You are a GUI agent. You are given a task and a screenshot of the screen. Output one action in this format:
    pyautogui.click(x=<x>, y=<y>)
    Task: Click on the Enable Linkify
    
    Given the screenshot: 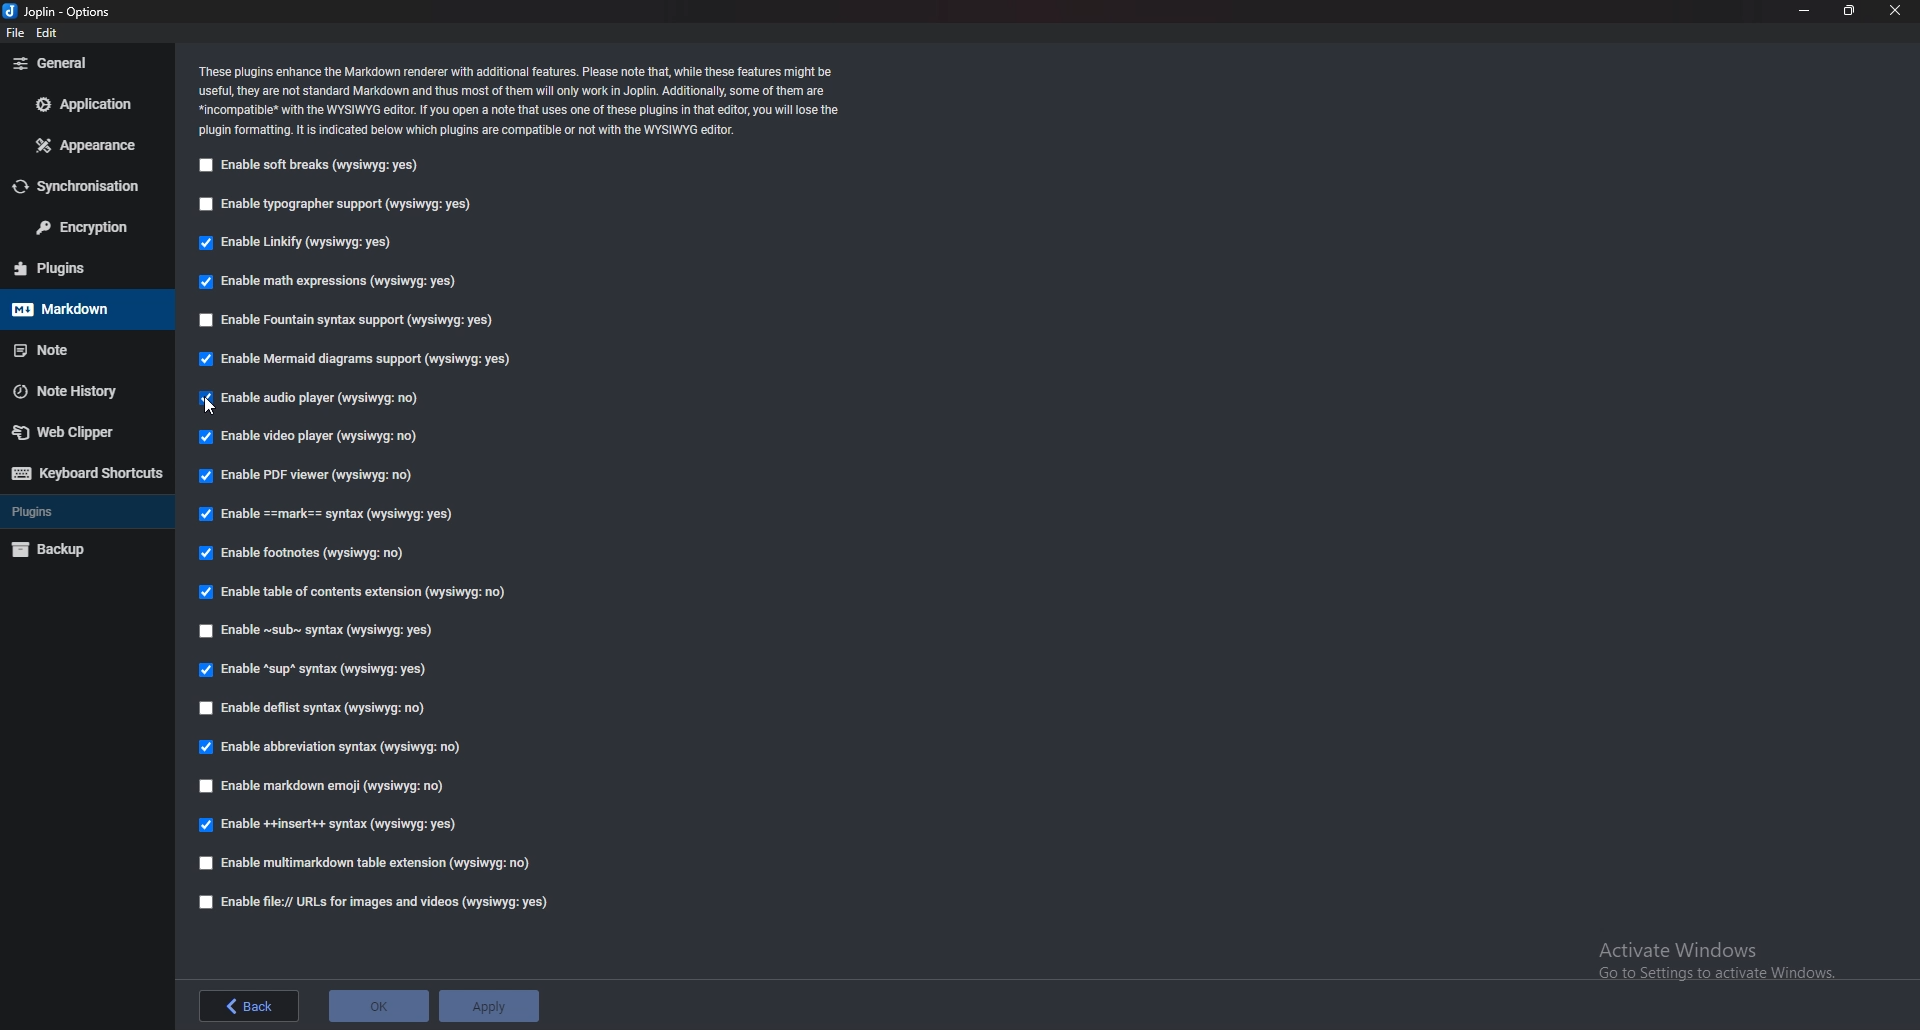 What is the action you would take?
    pyautogui.click(x=293, y=244)
    